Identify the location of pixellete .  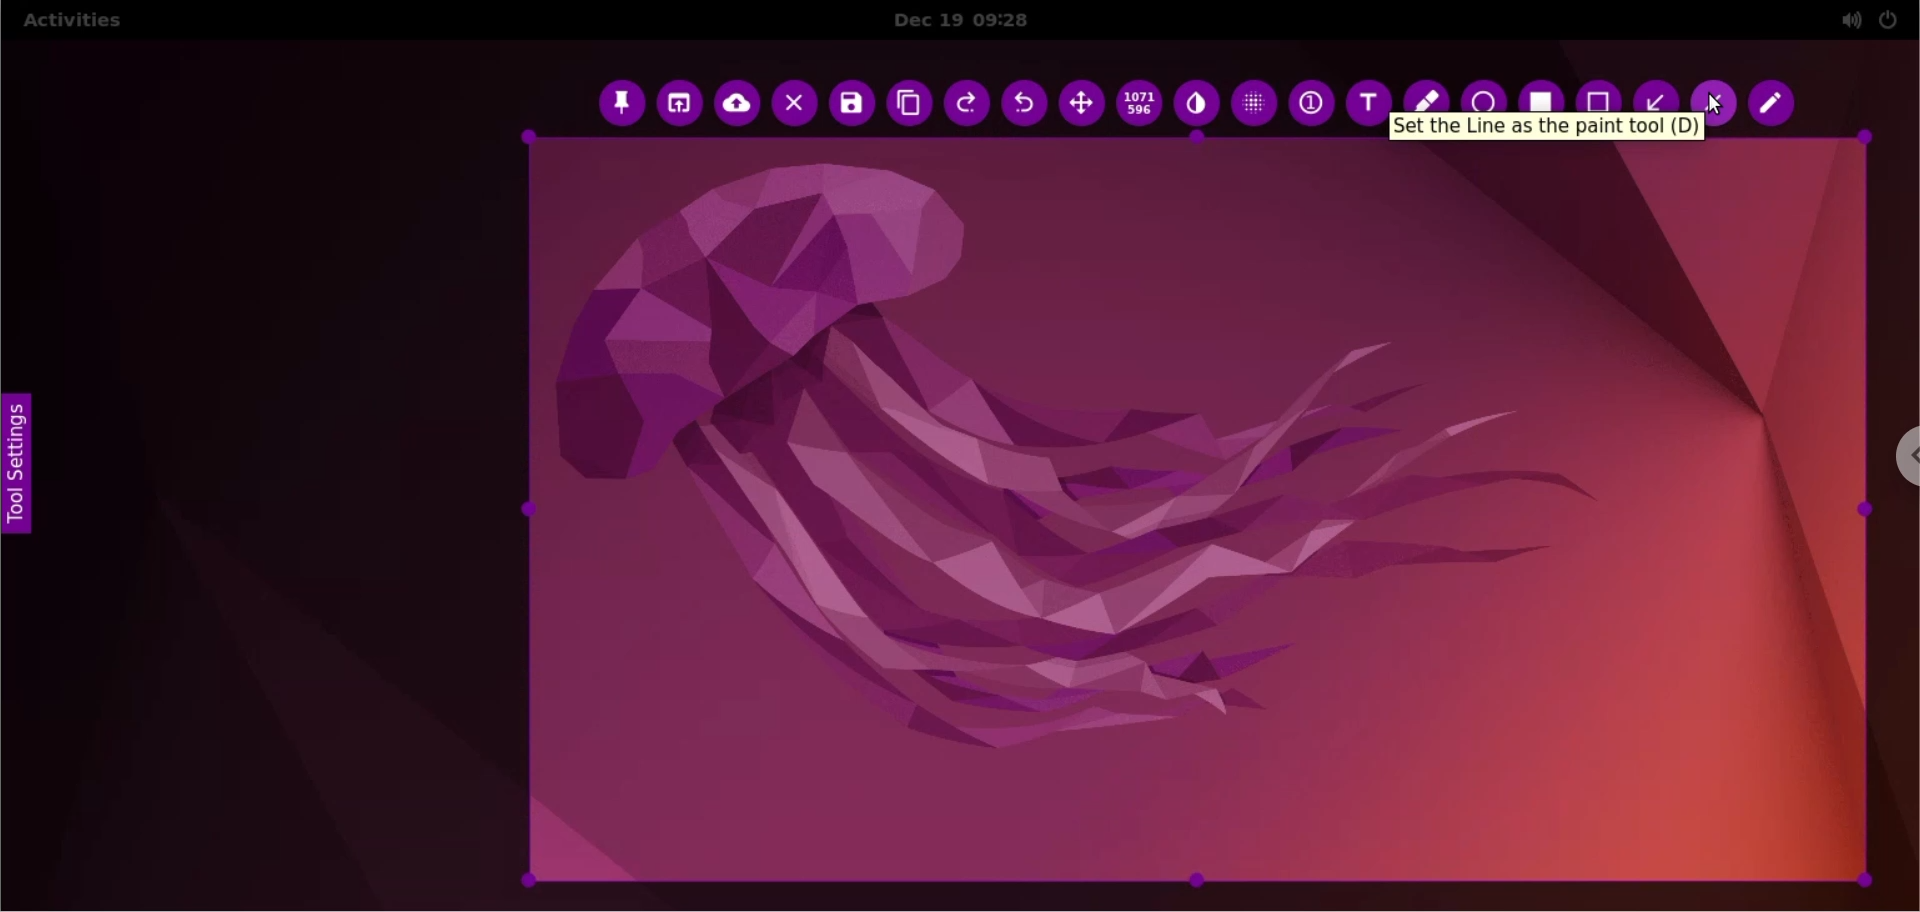
(1256, 103).